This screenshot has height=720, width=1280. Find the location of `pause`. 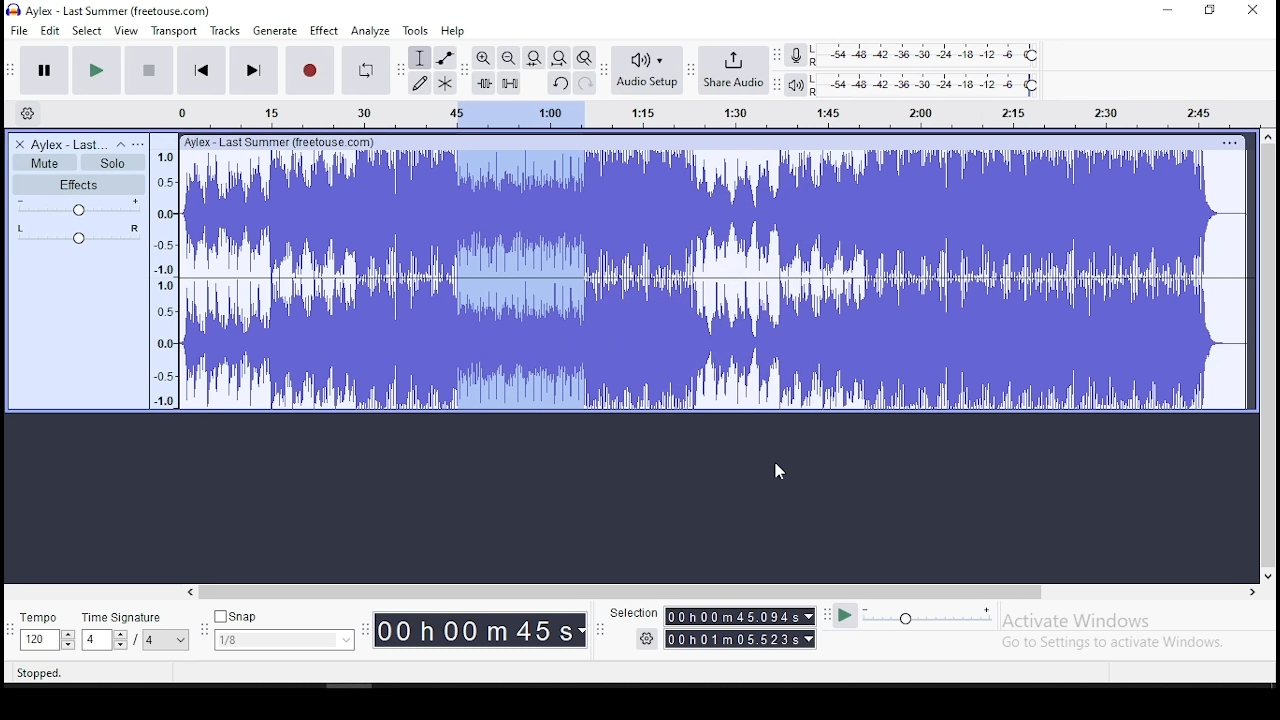

pause is located at coordinates (42, 70).